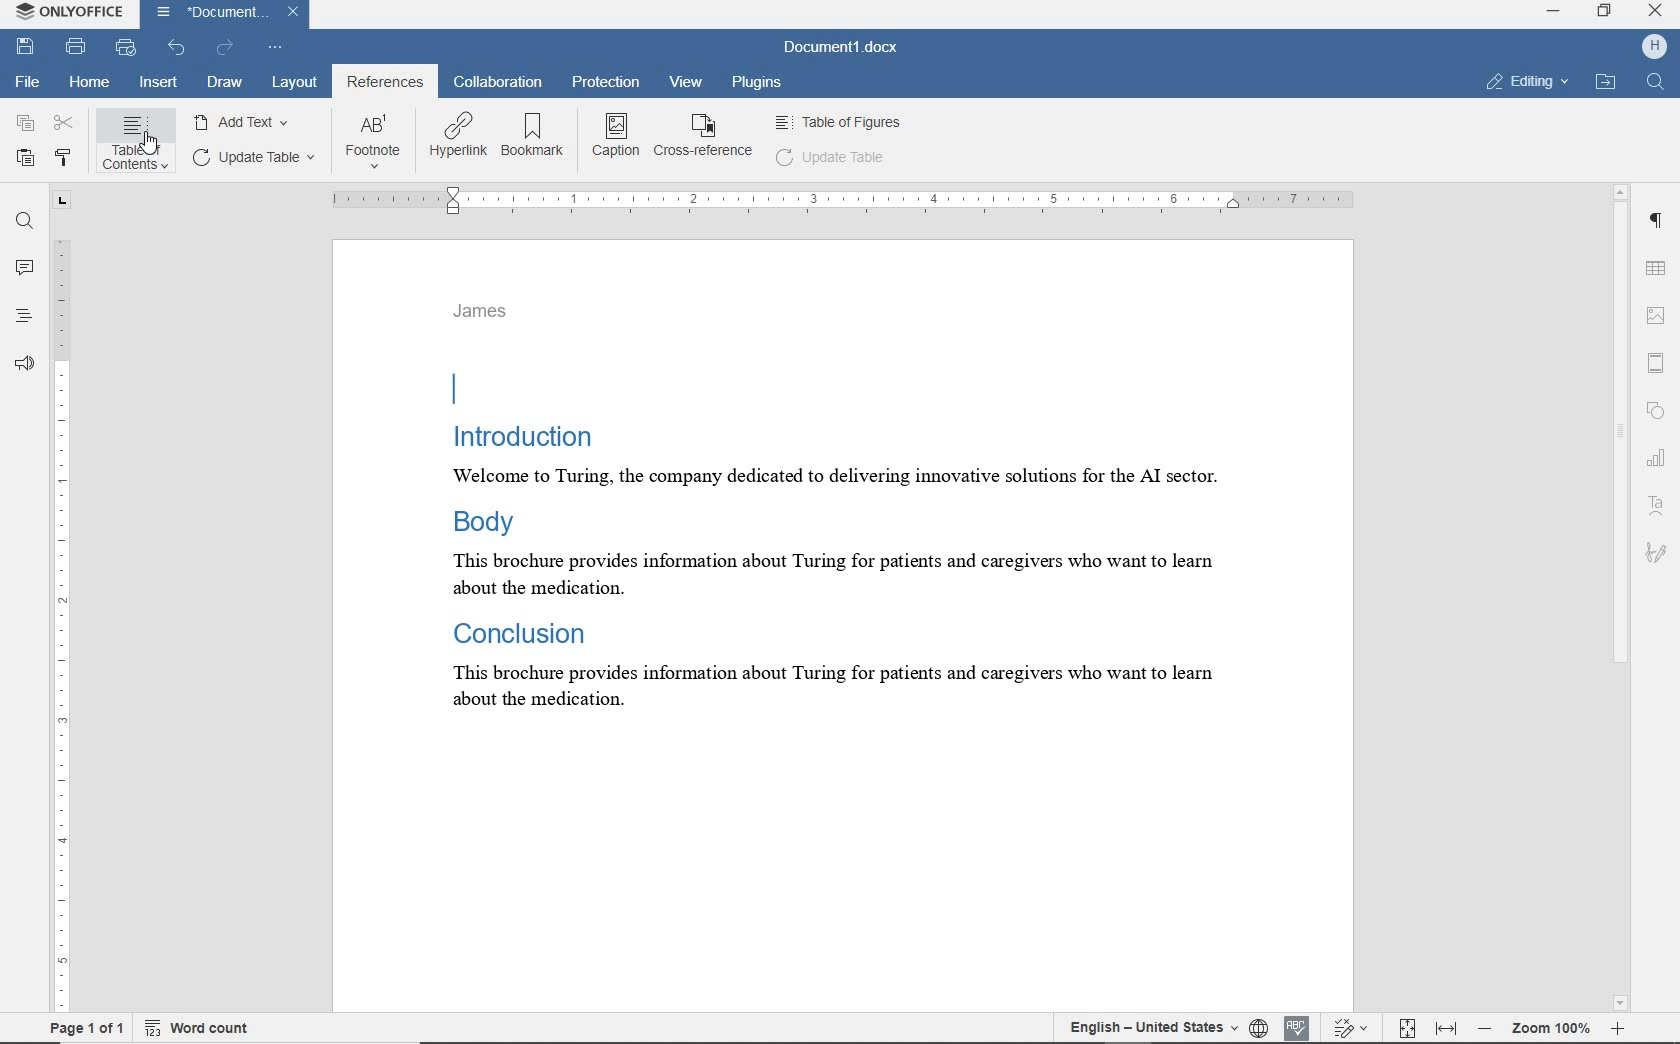  I want to click on feedback & support, so click(24, 362).